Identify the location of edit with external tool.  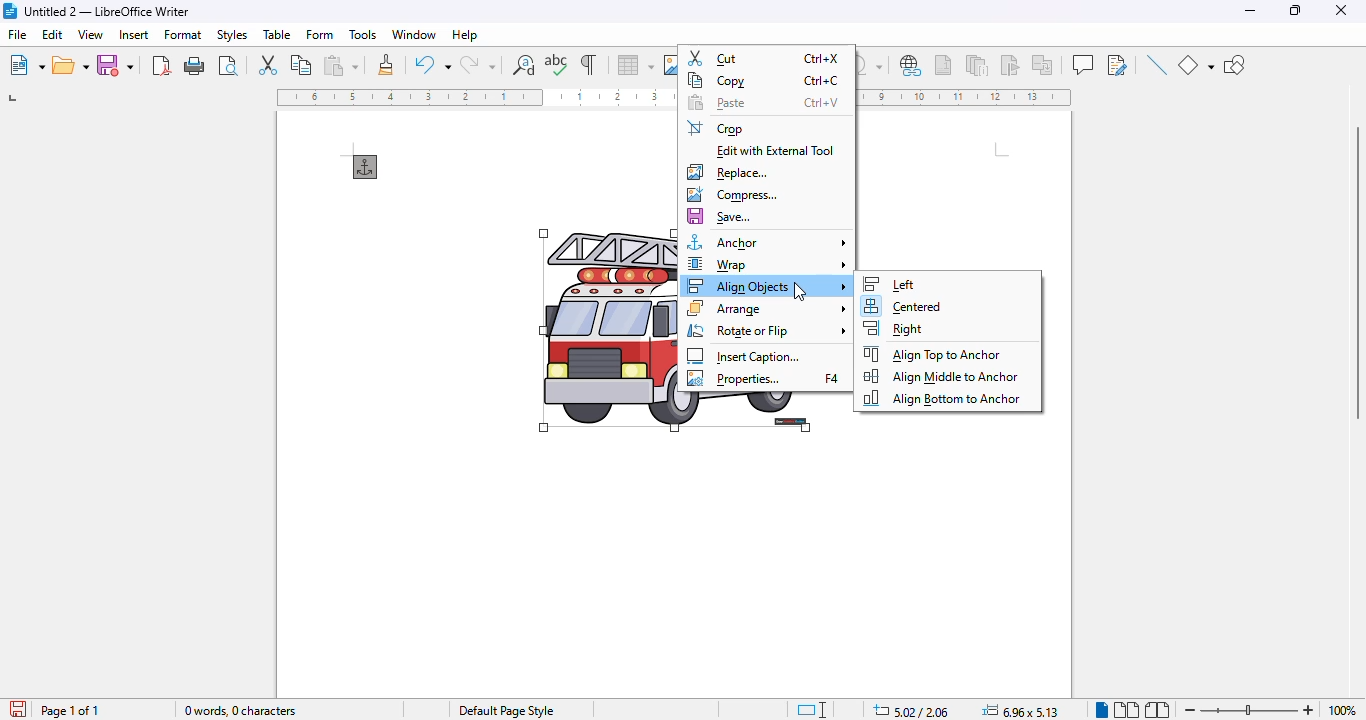
(777, 152).